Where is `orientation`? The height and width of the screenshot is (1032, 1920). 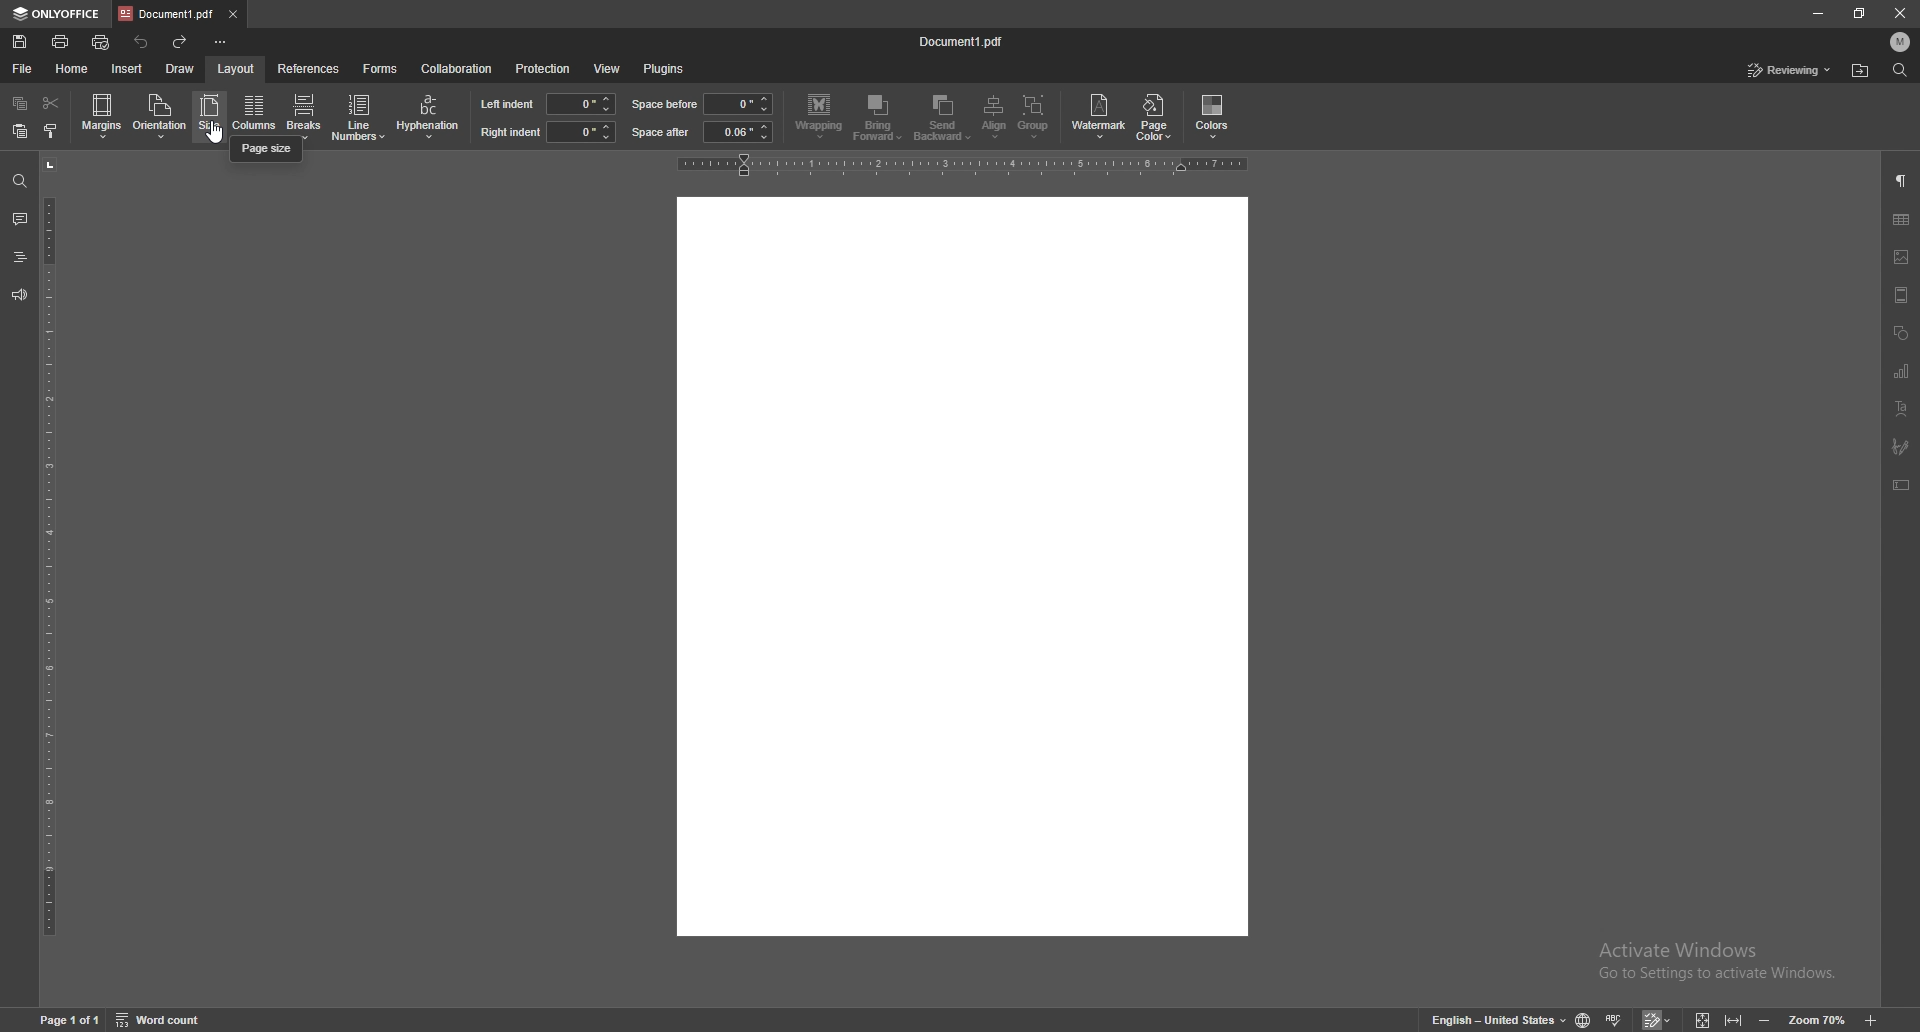 orientation is located at coordinates (160, 115).